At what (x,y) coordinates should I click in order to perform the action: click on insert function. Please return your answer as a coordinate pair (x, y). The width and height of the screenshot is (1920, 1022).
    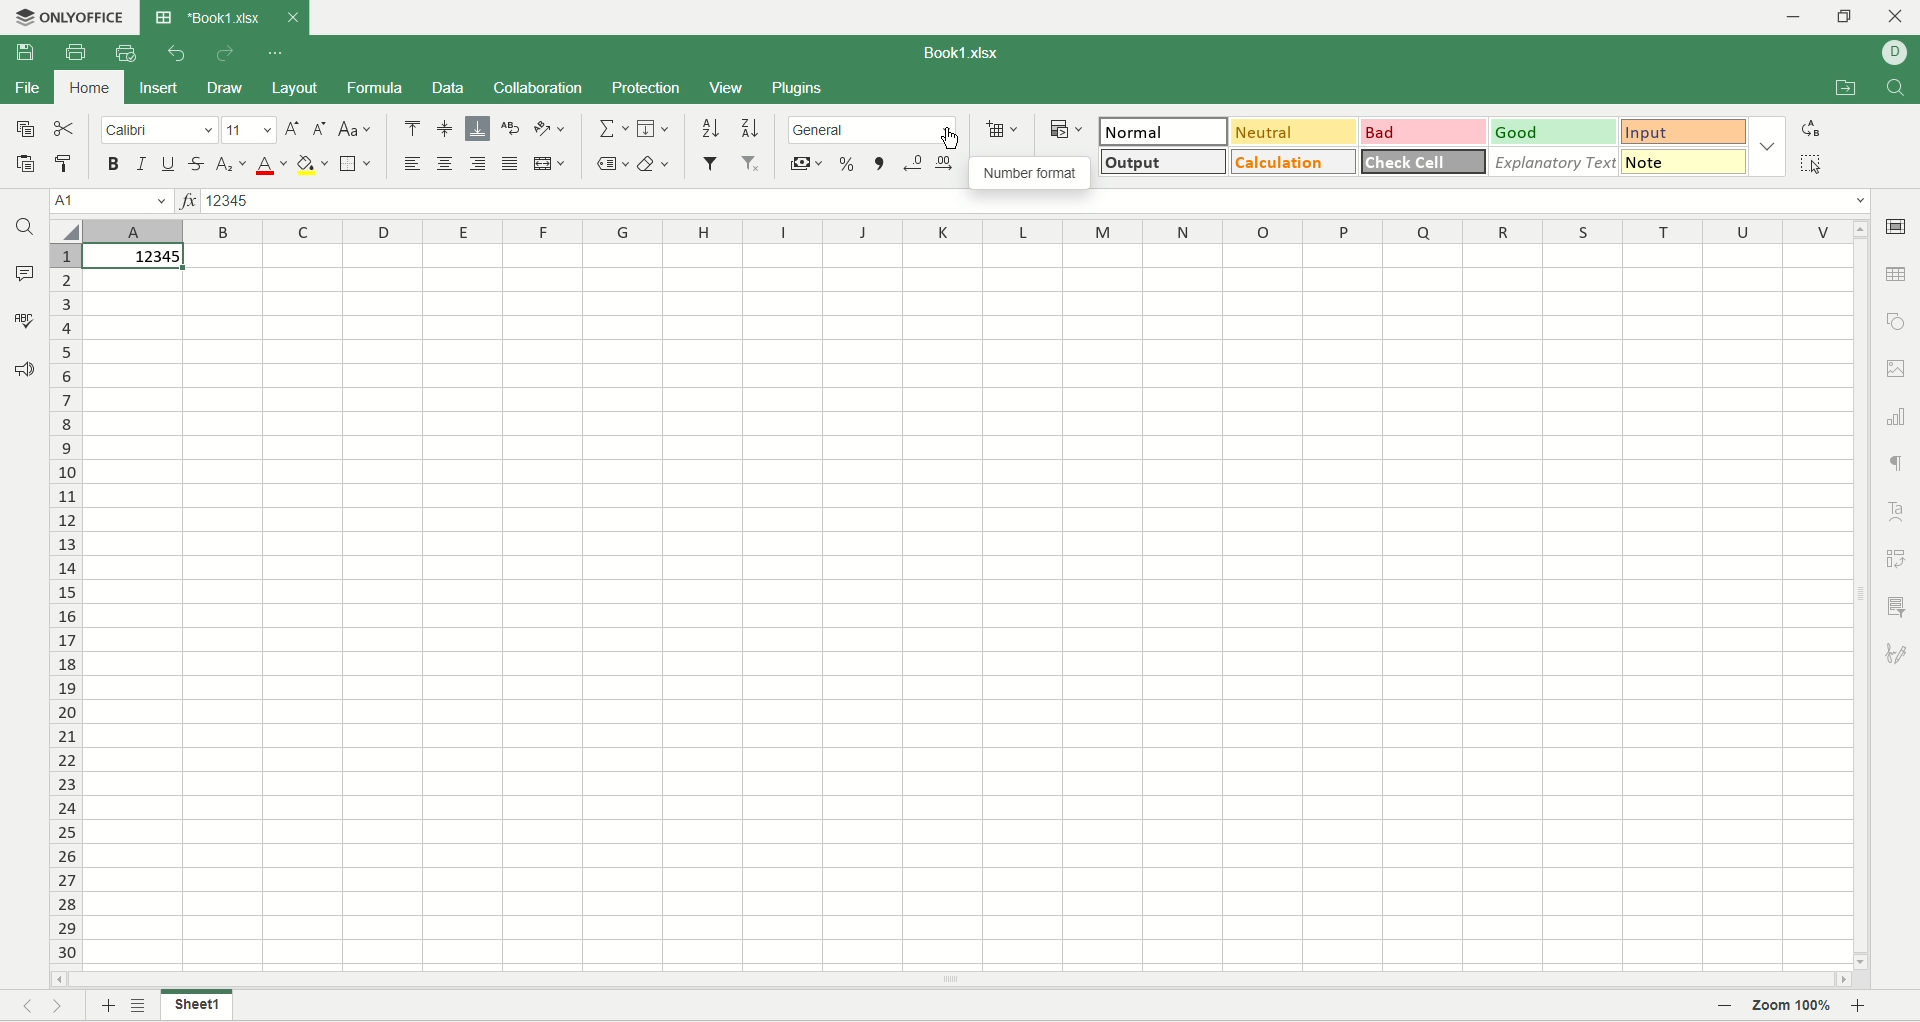
    Looking at the image, I should click on (185, 201).